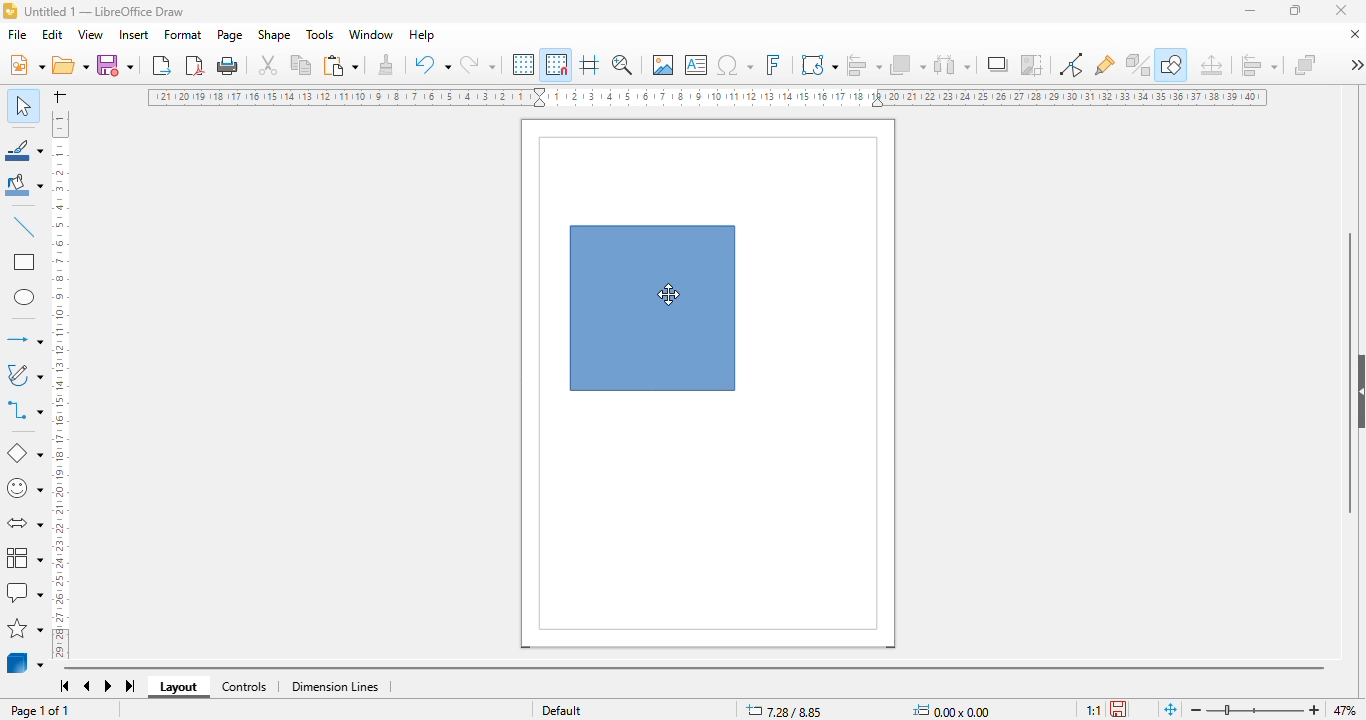 The image size is (1366, 720). What do you see at coordinates (693, 668) in the screenshot?
I see `horizontal scroll bar` at bounding box center [693, 668].